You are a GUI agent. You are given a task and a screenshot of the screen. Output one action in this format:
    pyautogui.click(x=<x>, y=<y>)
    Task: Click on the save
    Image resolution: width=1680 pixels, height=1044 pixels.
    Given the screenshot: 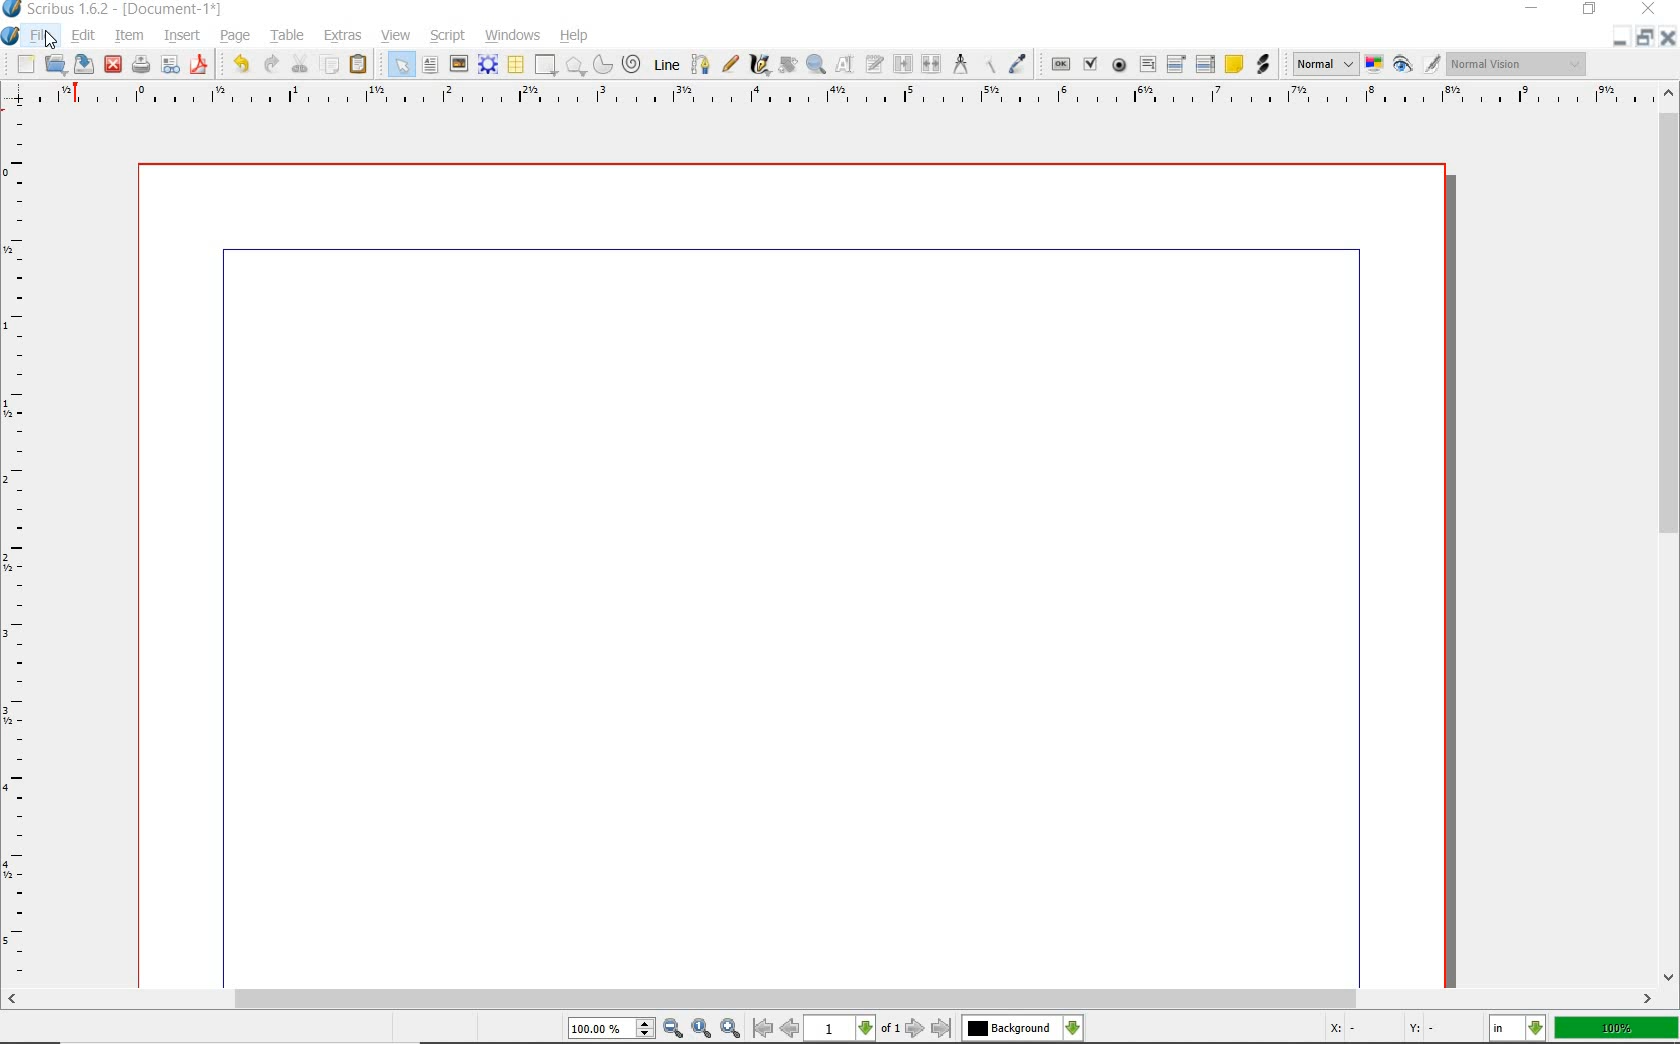 What is the action you would take?
    pyautogui.click(x=202, y=63)
    